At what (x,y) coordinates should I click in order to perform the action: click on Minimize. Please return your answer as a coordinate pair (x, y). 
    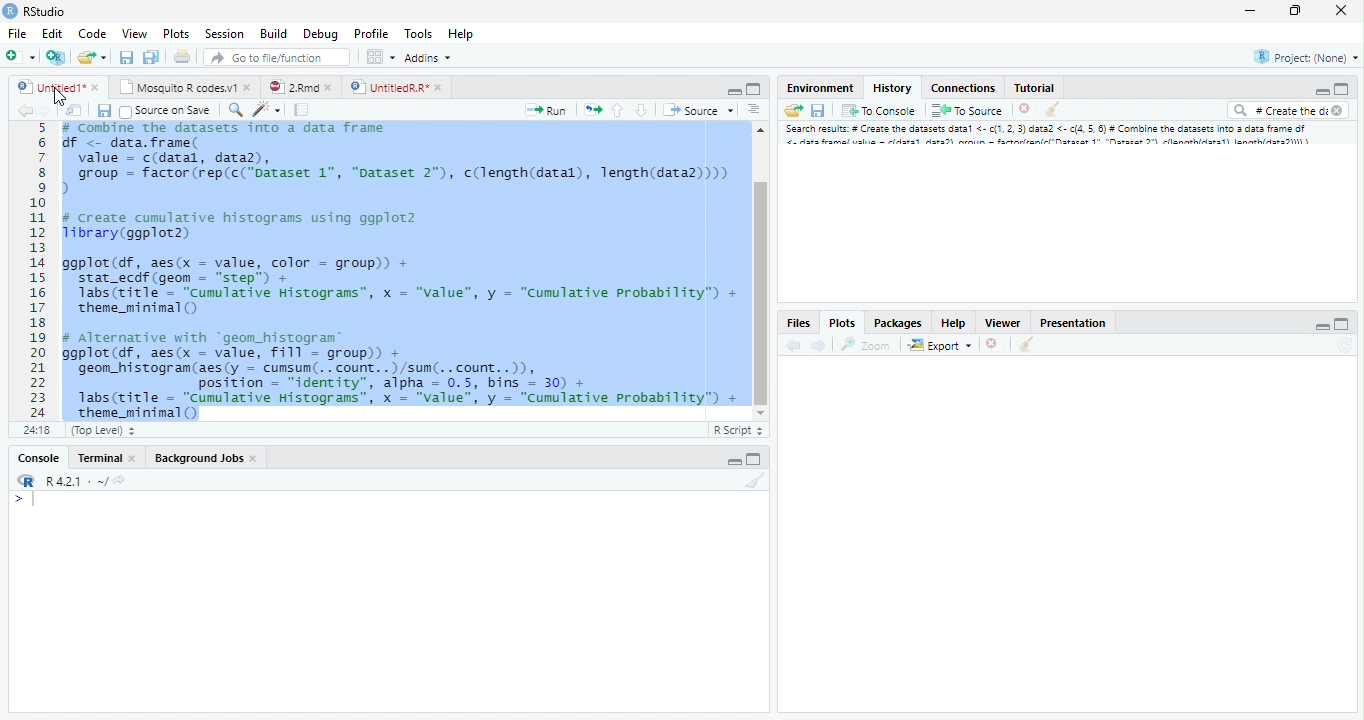
    Looking at the image, I should click on (1253, 11).